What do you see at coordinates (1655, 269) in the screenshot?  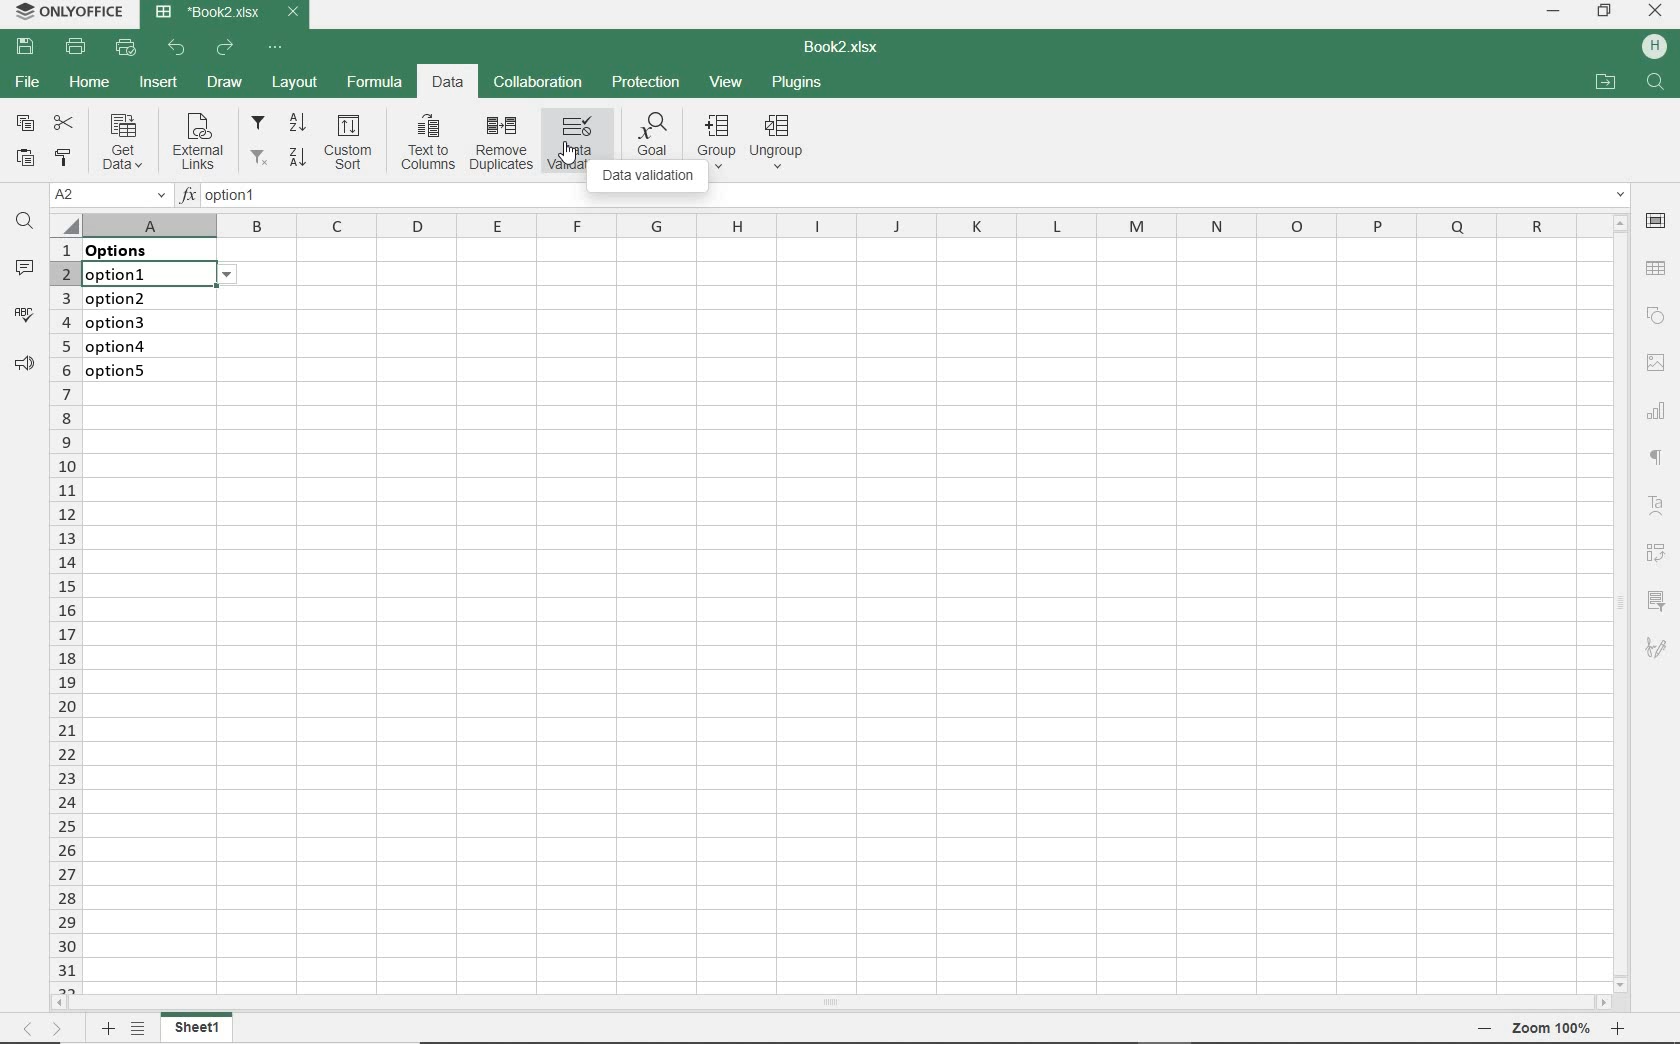 I see `TABLE` at bounding box center [1655, 269].